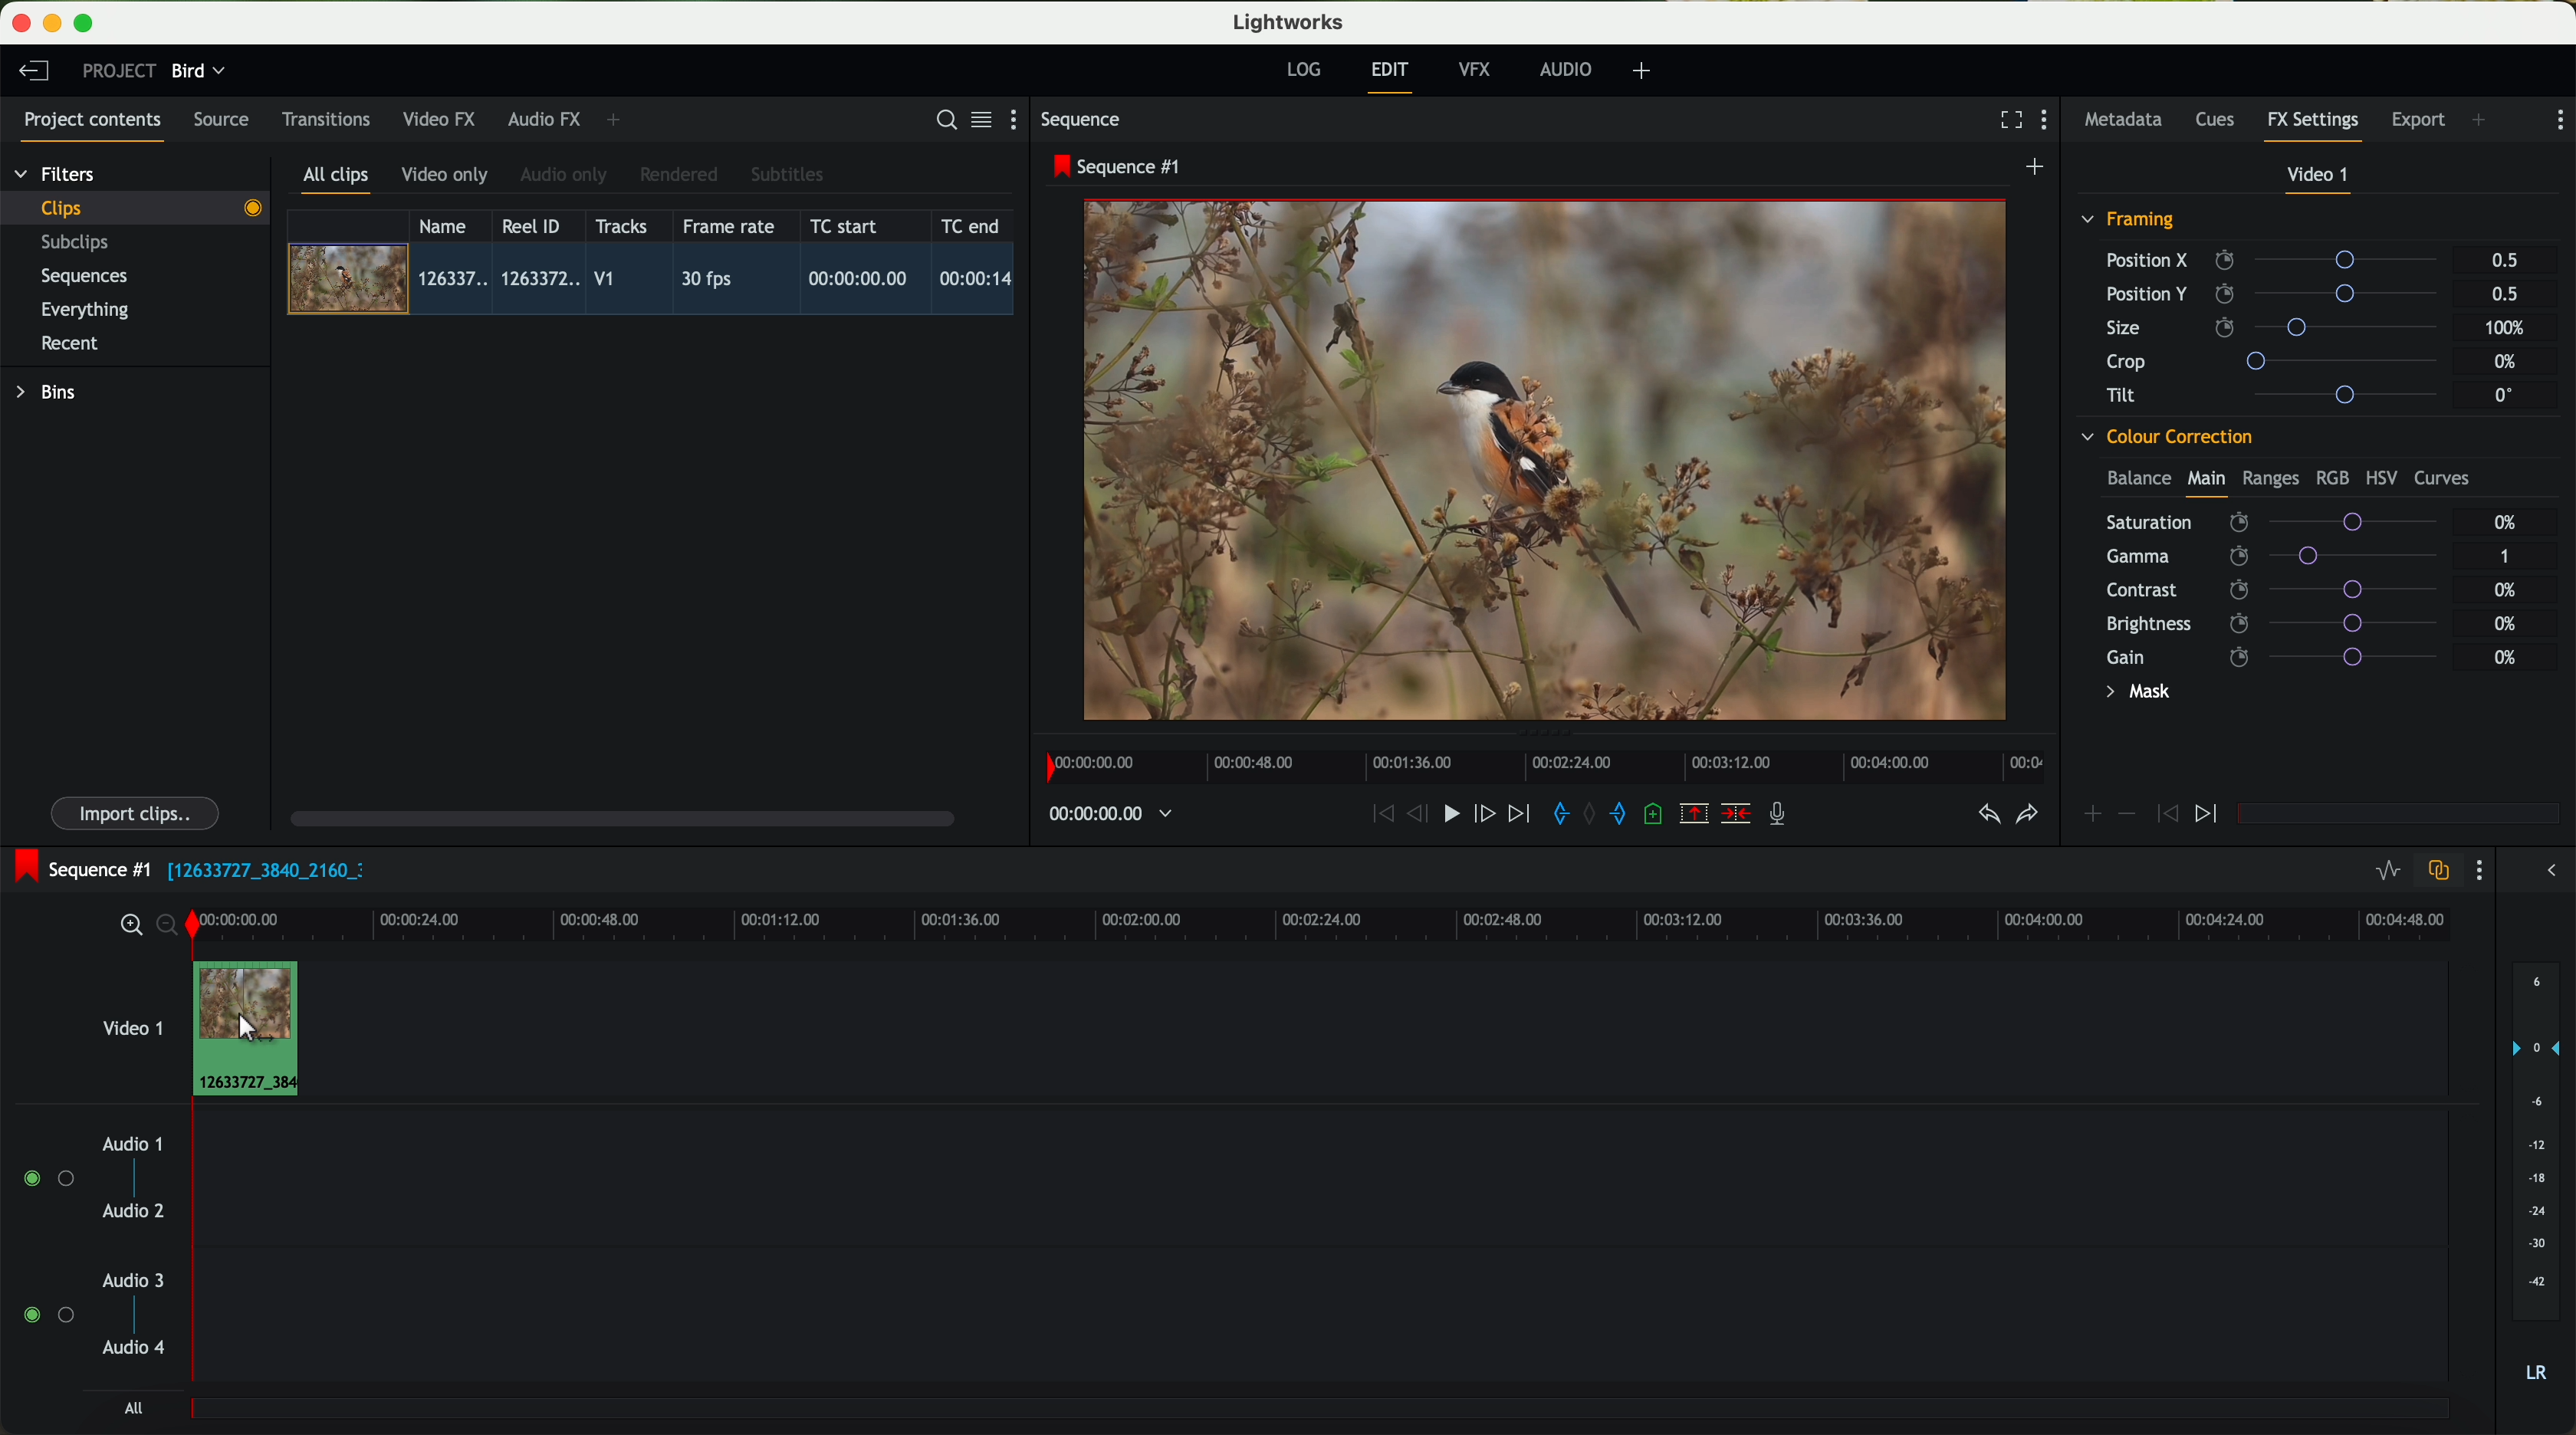  I want to click on curves, so click(2442, 479).